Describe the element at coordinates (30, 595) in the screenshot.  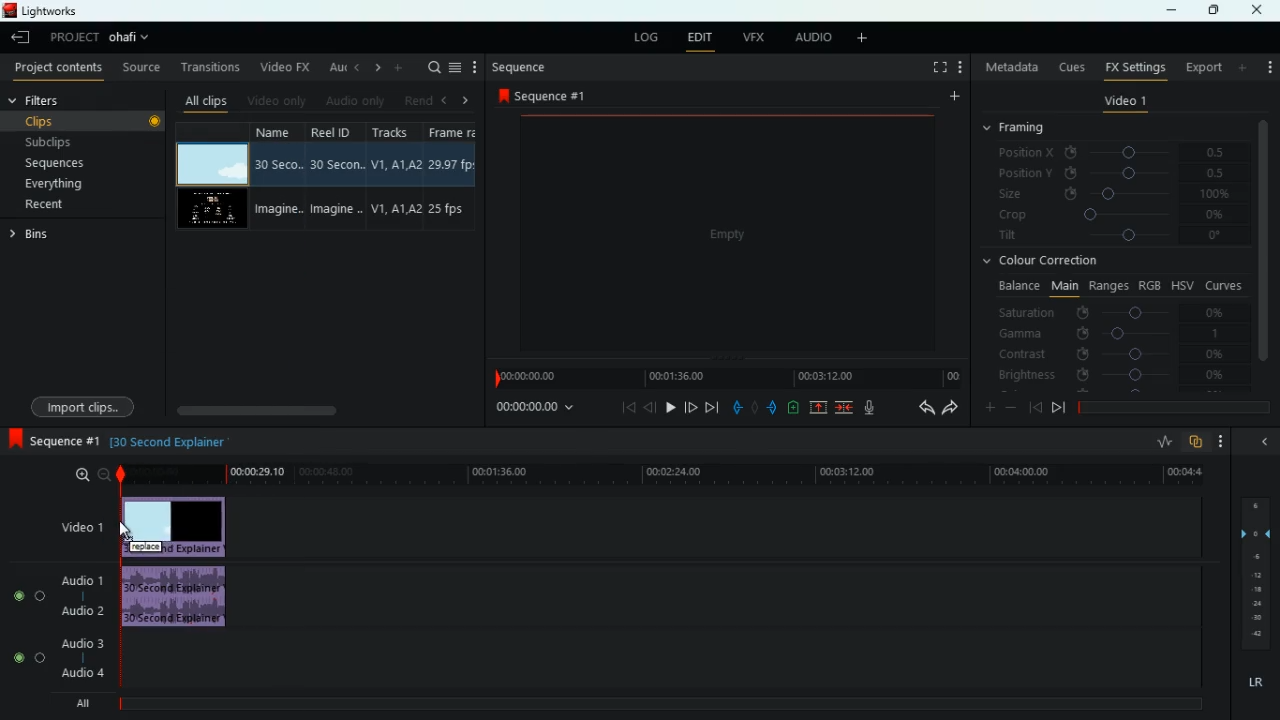
I see `Audio` at that location.